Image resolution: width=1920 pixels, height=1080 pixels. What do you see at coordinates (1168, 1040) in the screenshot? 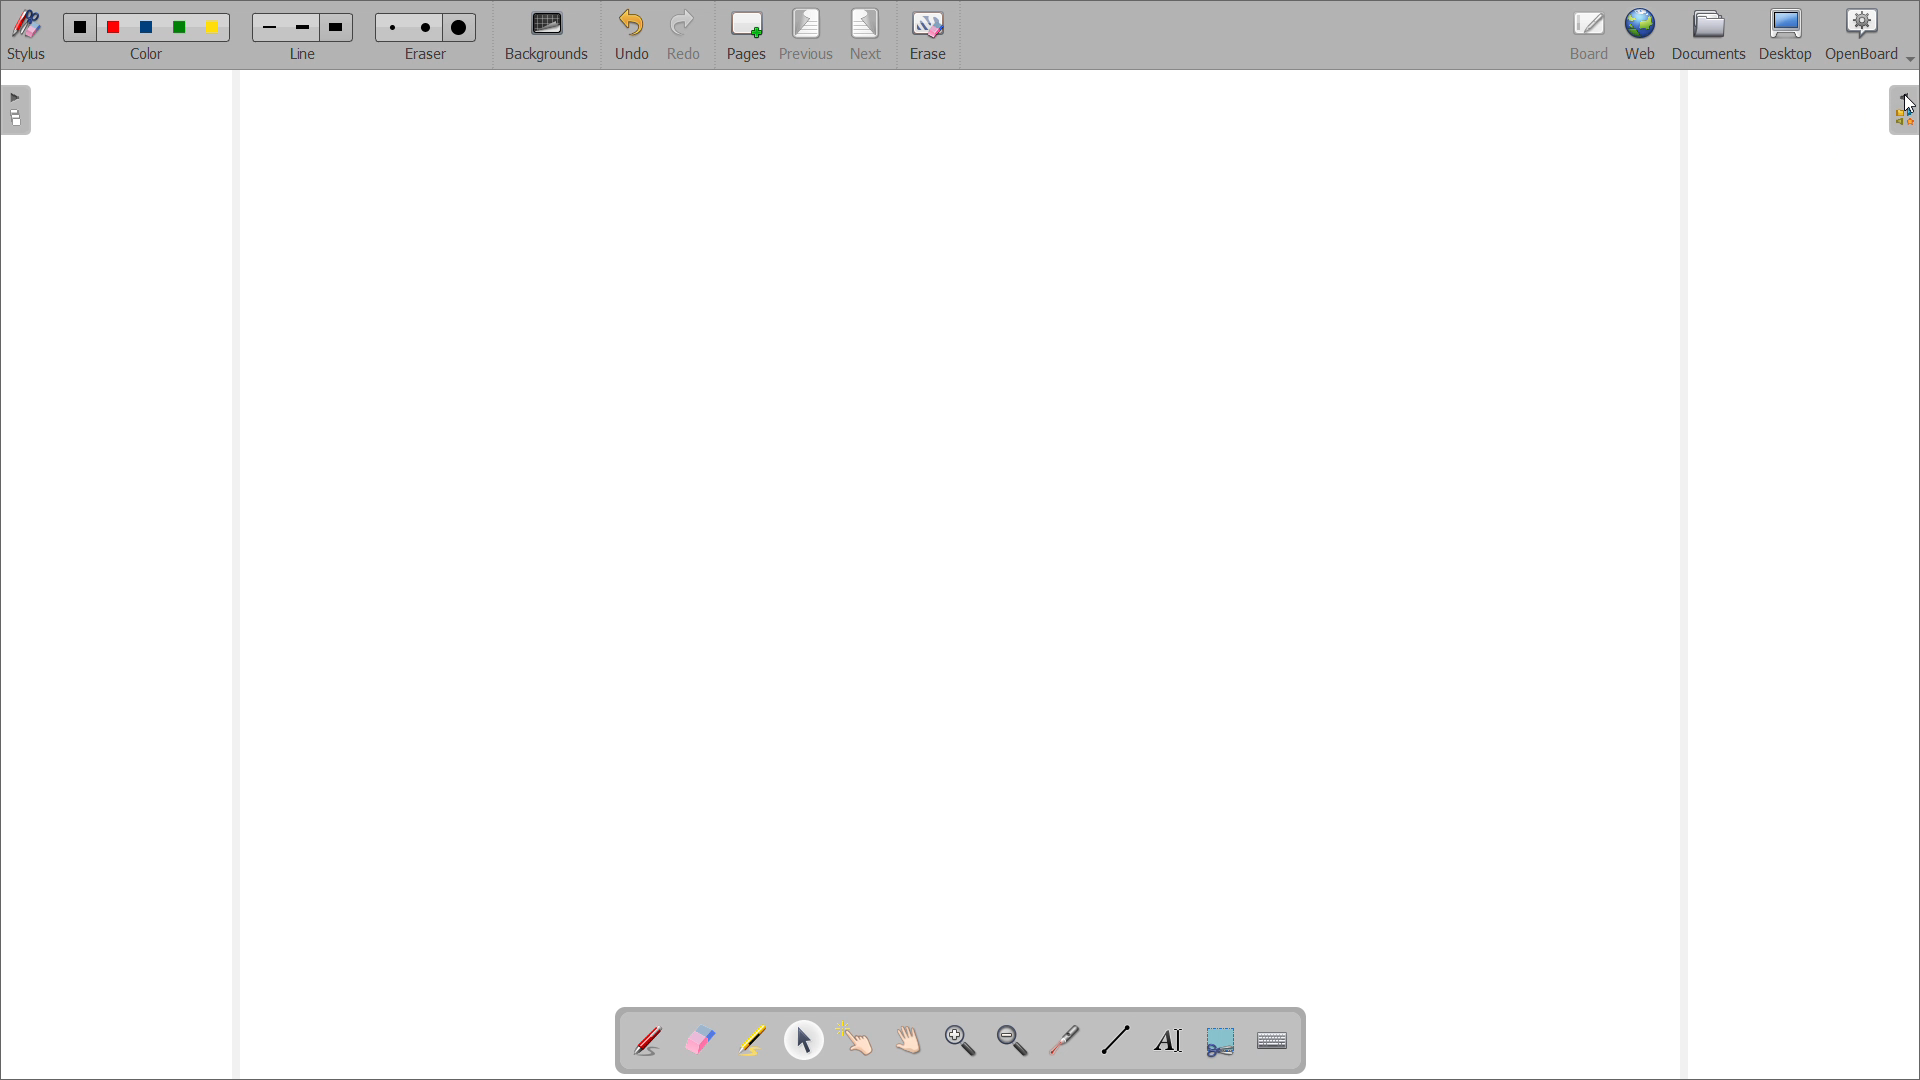
I see `write text` at bounding box center [1168, 1040].